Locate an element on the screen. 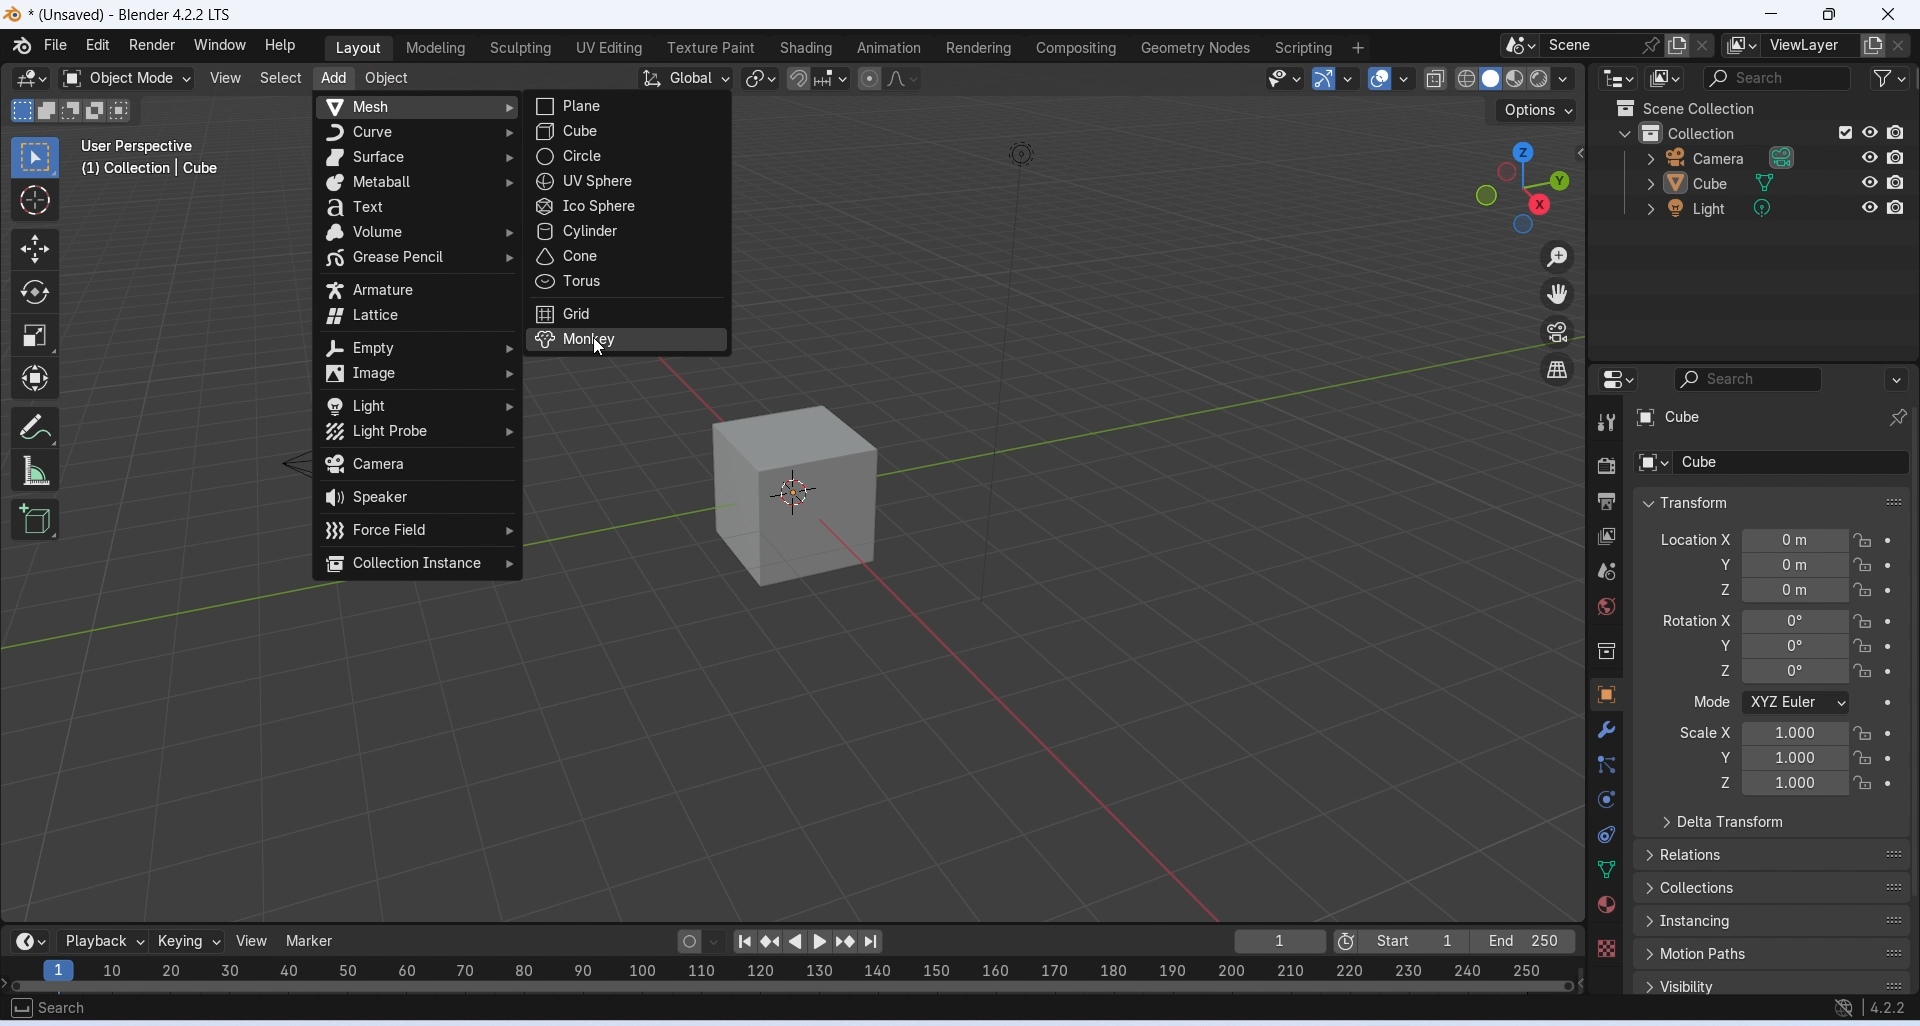 The width and height of the screenshot is (1920, 1026). Cube is located at coordinates (1770, 462).